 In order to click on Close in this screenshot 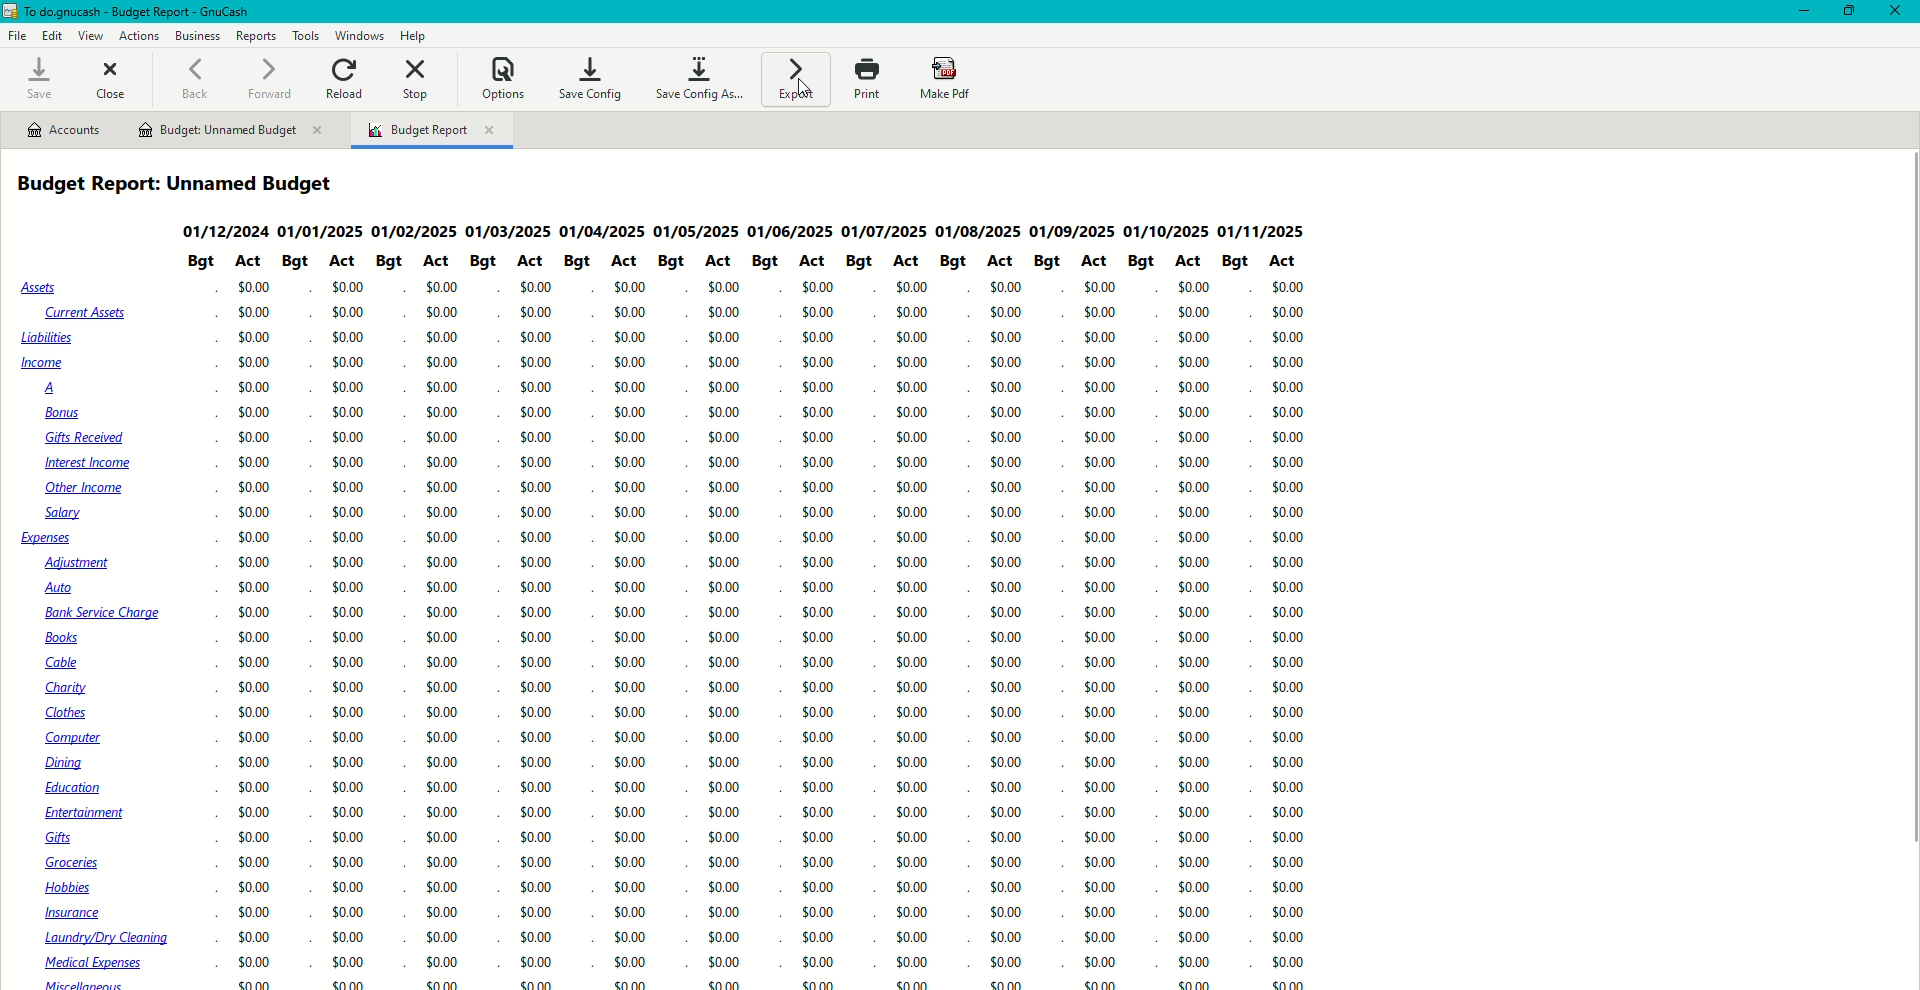, I will do `click(114, 77)`.